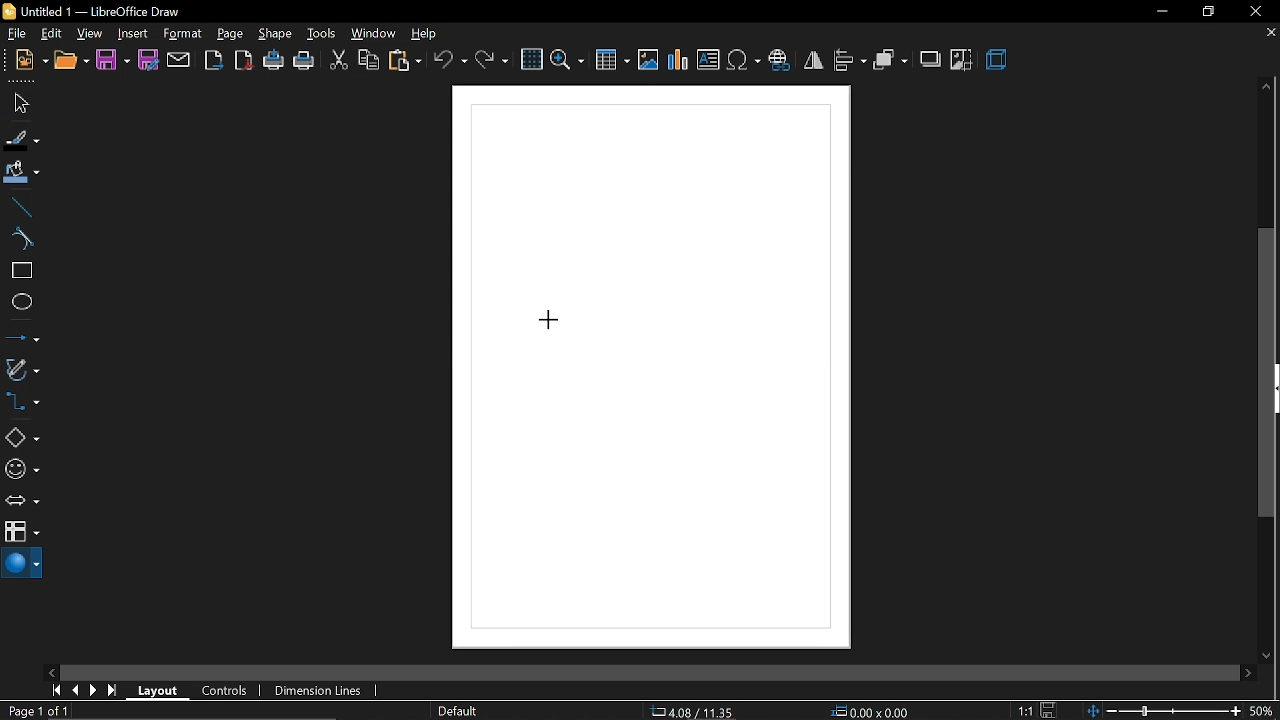 The image size is (1280, 720). What do you see at coordinates (1270, 655) in the screenshot?
I see `move down` at bounding box center [1270, 655].